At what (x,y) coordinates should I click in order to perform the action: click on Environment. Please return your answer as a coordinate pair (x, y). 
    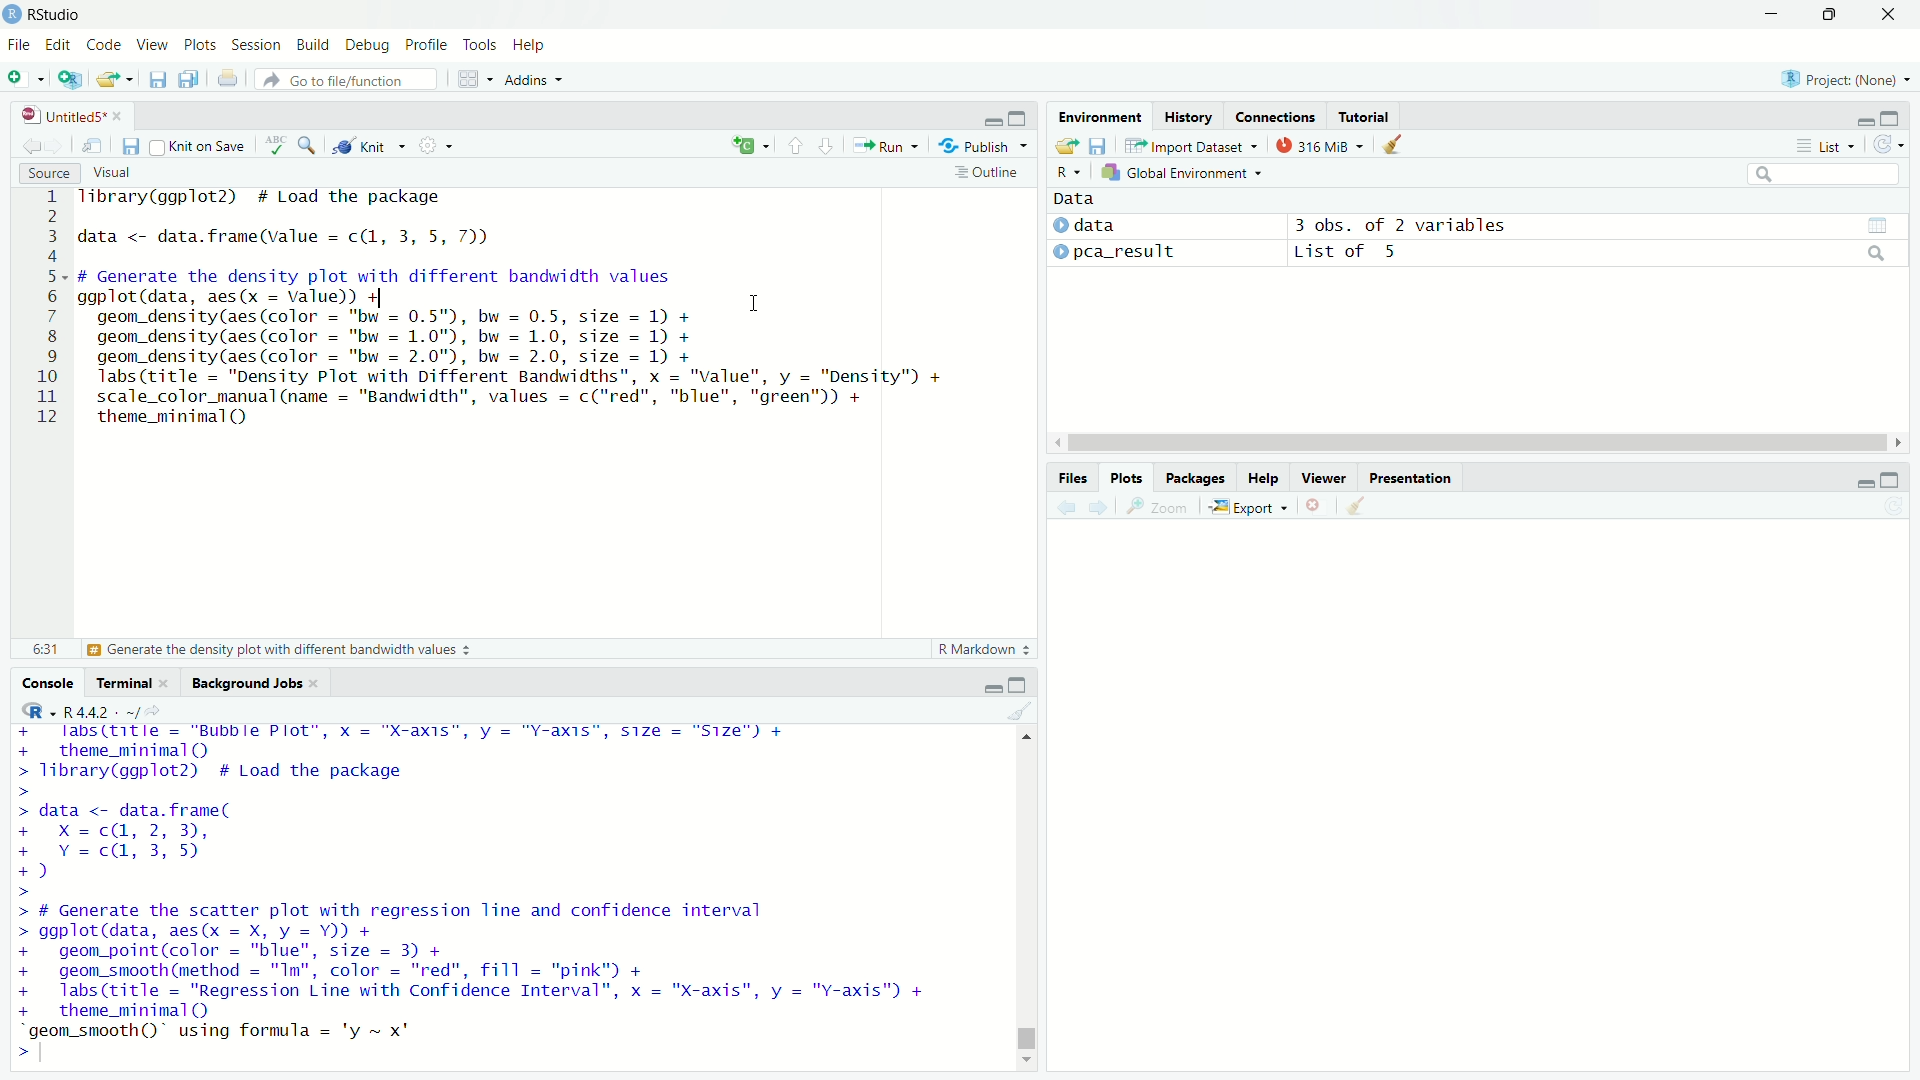
    Looking at the image, I should click on (1101, 116).